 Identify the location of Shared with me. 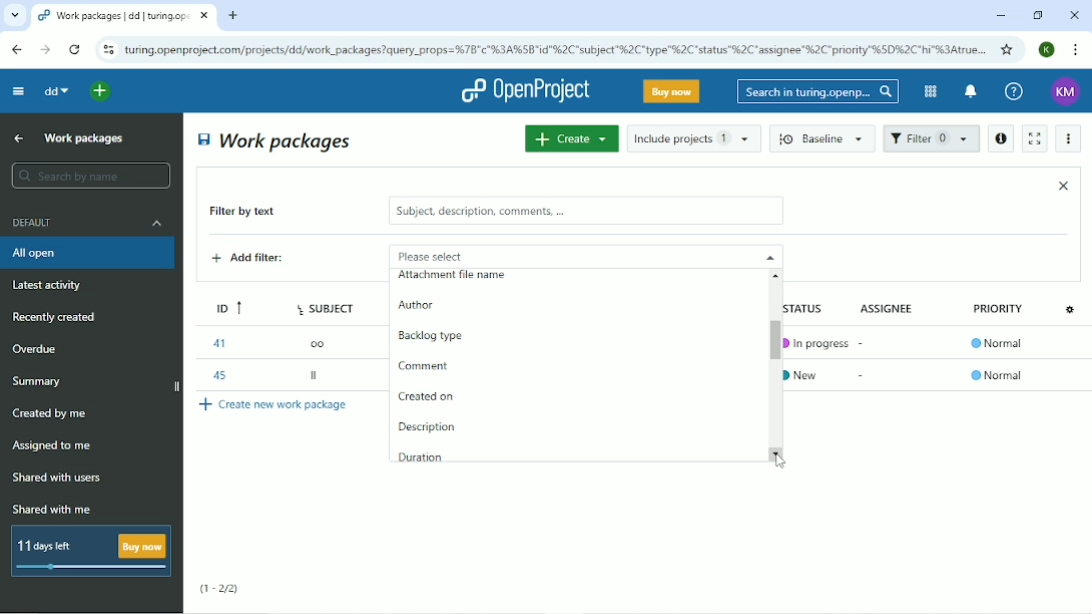
(54, 509).